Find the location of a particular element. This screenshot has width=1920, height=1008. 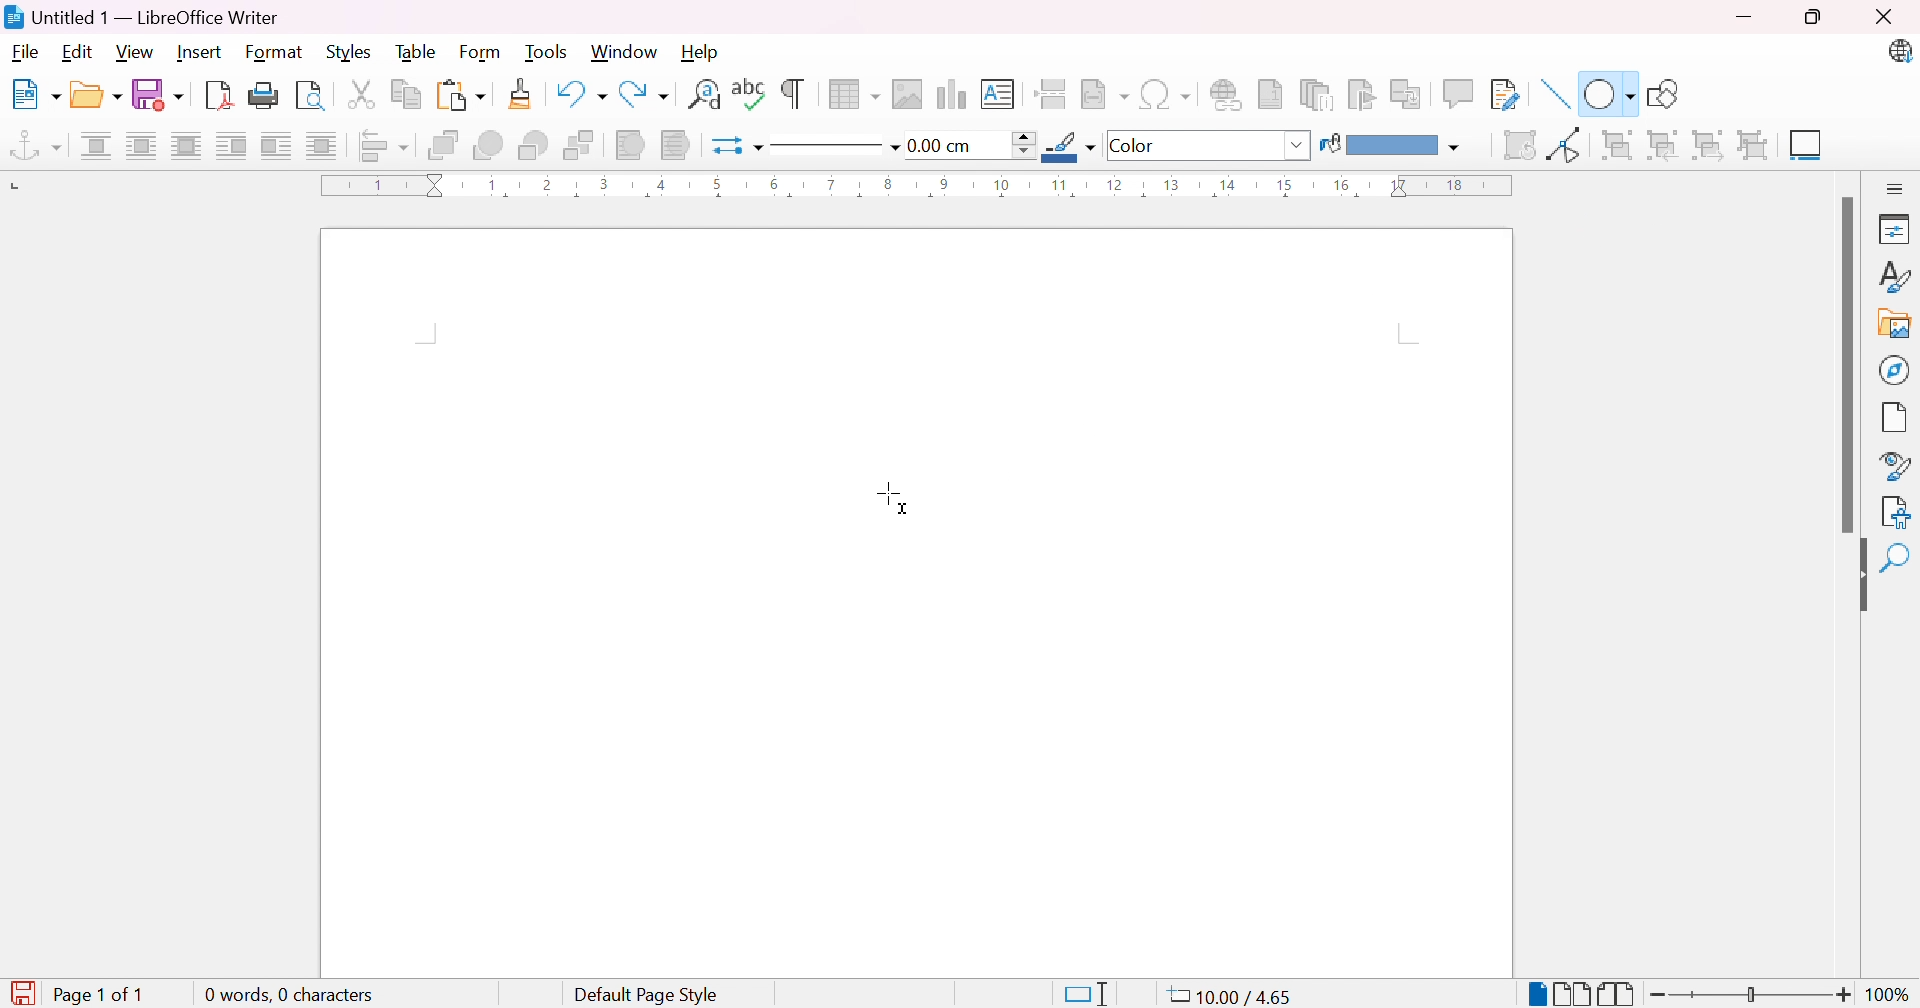

Save is located at coordinates (159, 94).